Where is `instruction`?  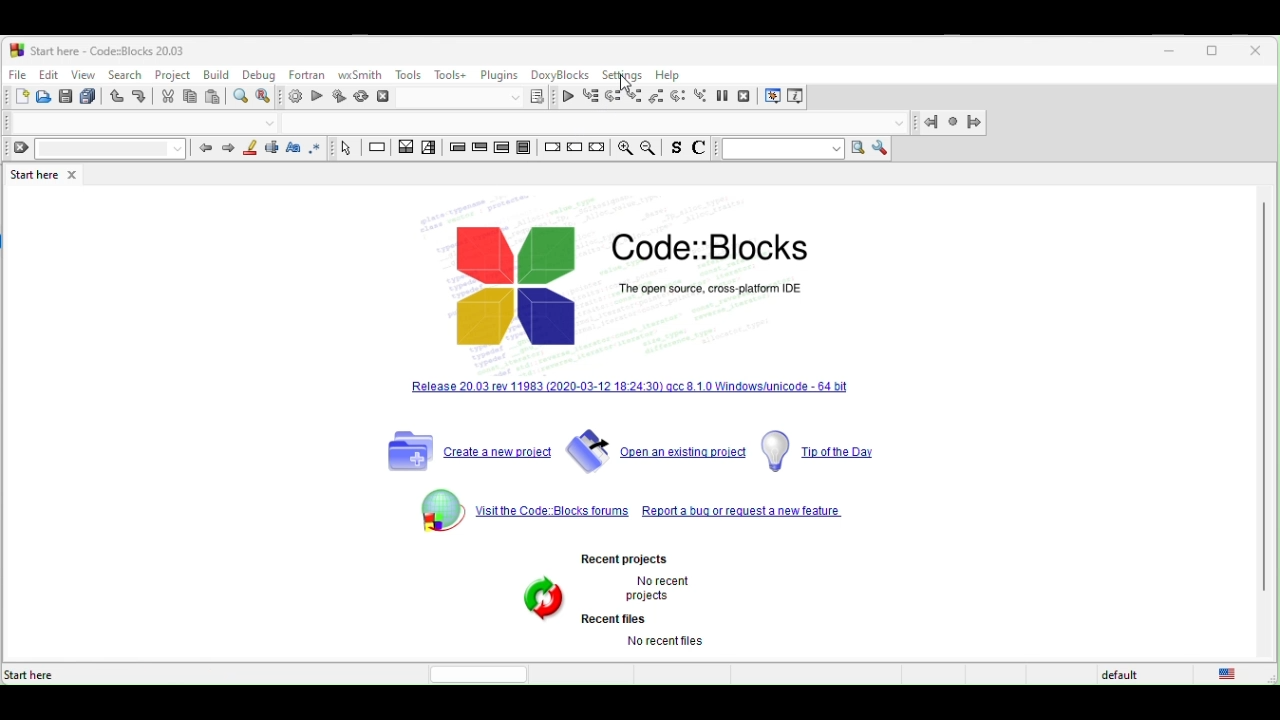 instruction is located at coordinates (378, 149).